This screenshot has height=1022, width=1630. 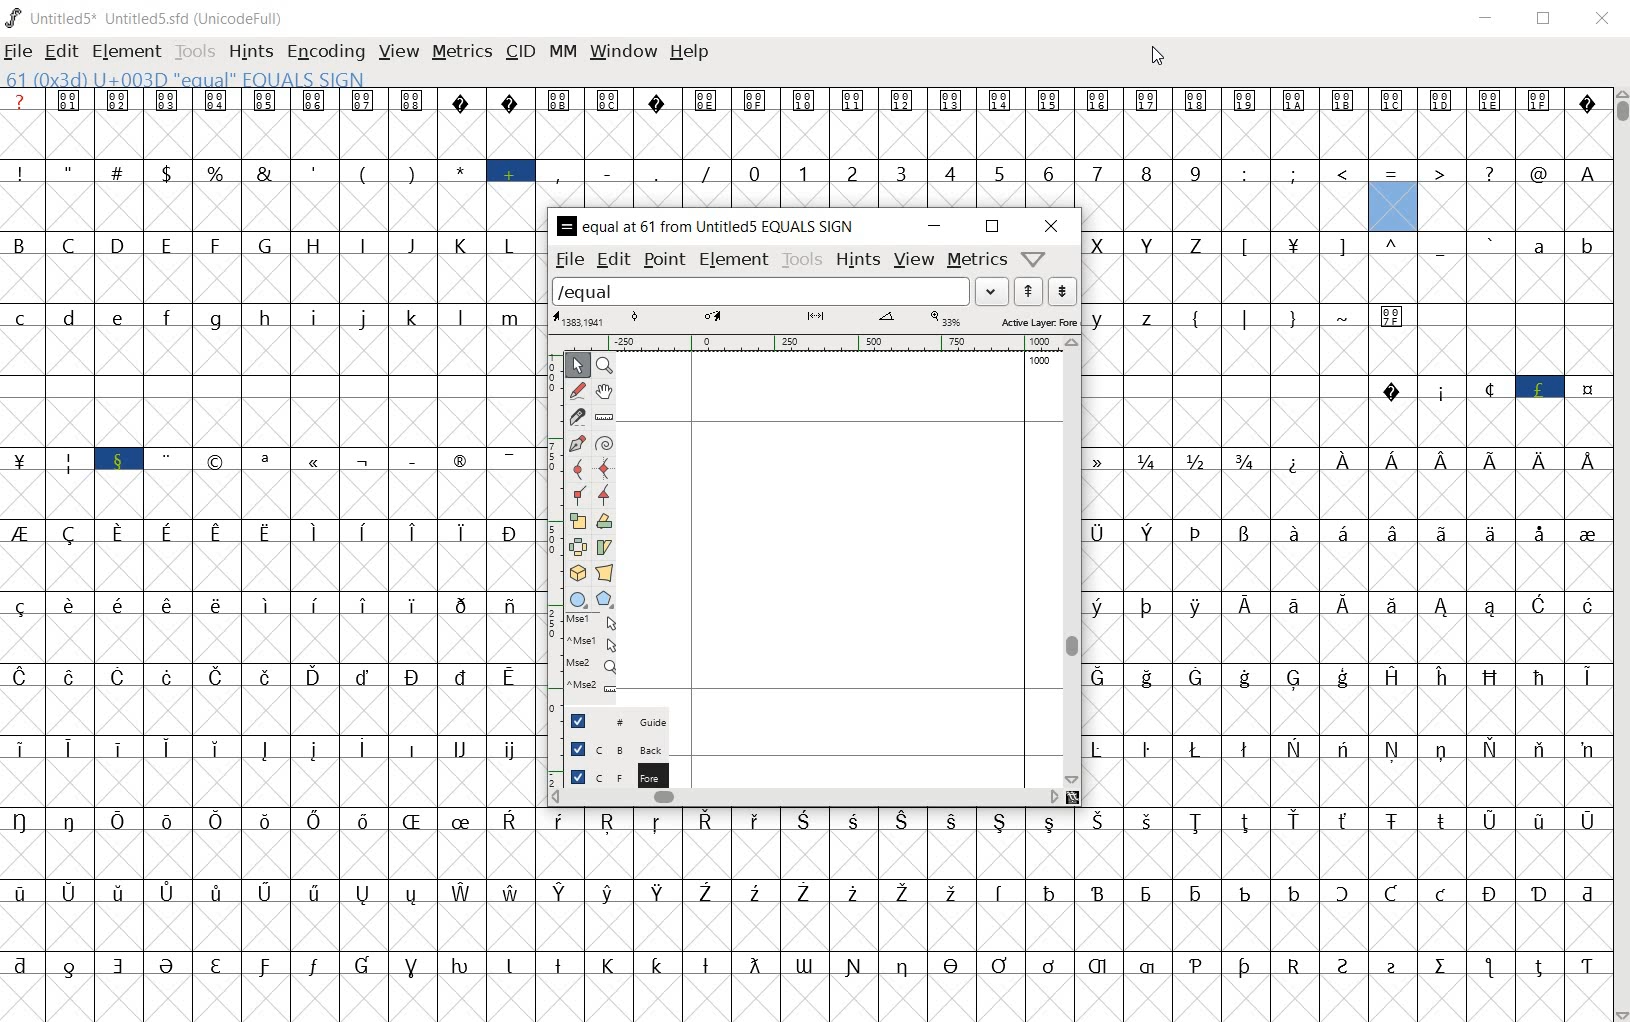 What do you see at coordinates (603, 548) in the screenshot?
I see `skew the selection` at bounding box center [603, 548].